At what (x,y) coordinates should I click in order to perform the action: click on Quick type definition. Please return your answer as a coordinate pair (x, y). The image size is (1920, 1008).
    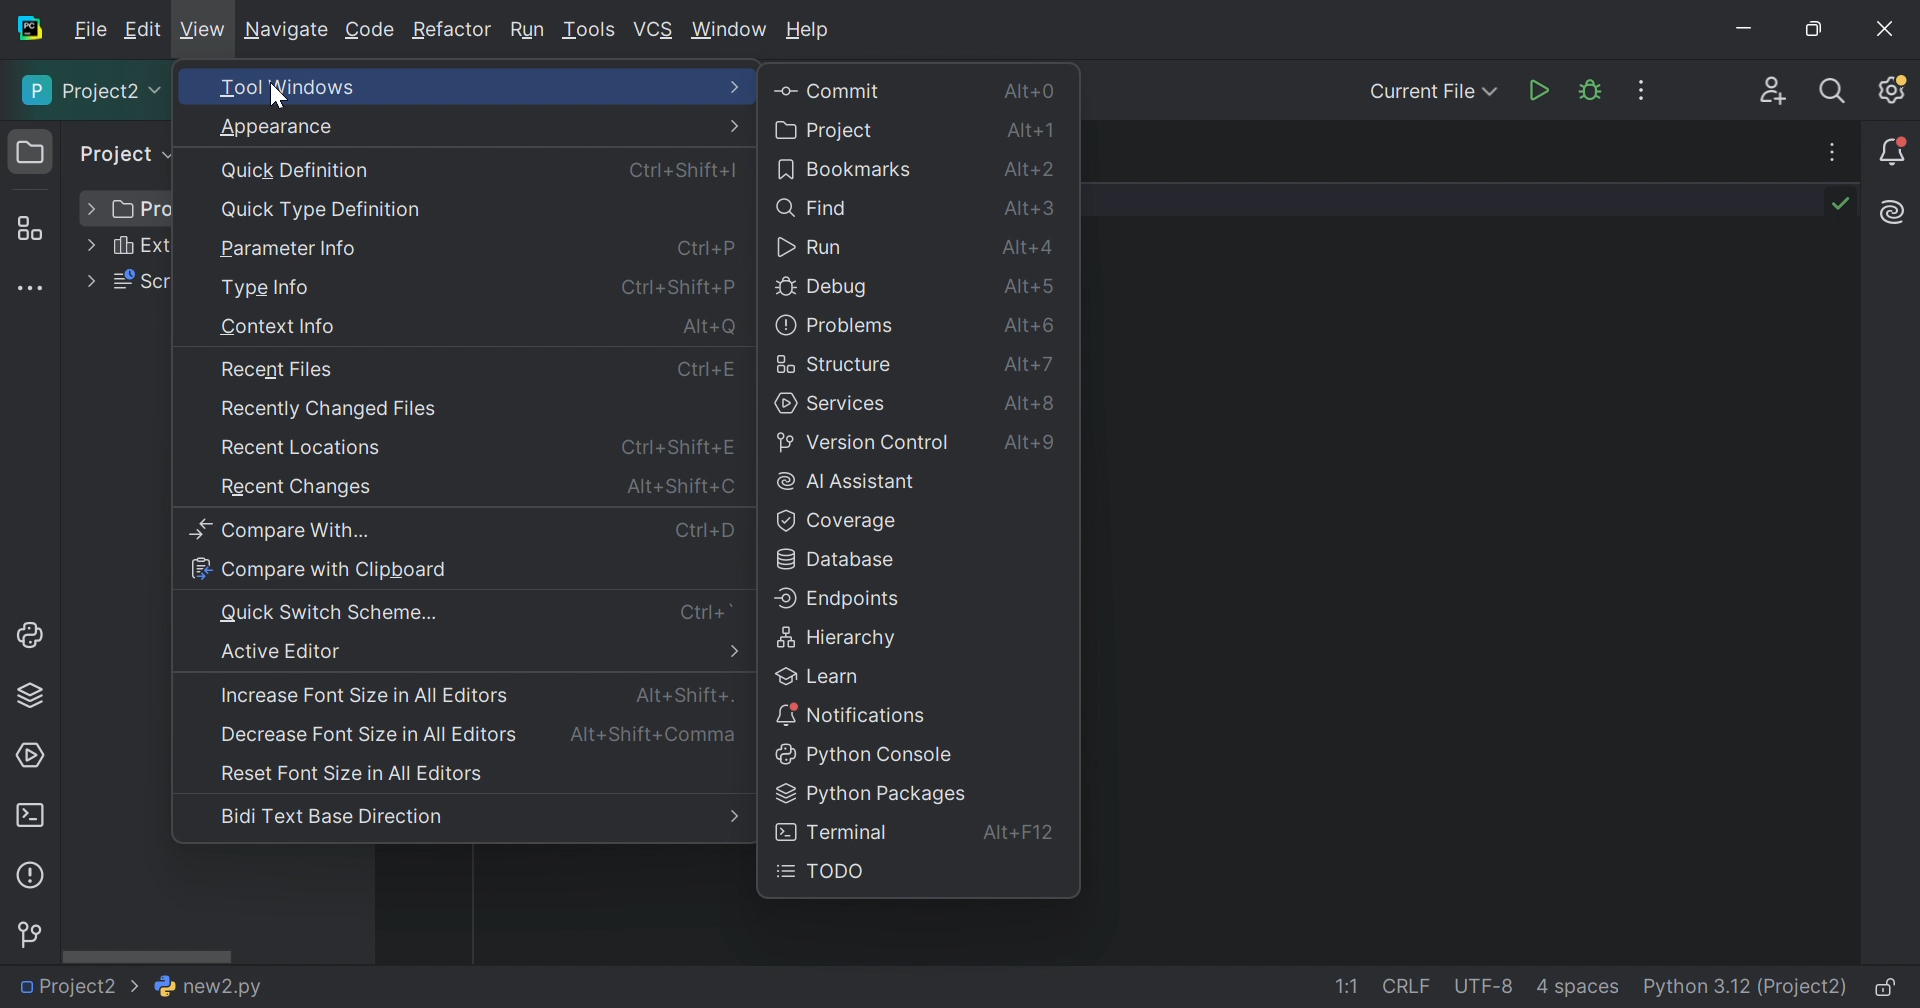
    Looking at the image, I should click on (319, 209).